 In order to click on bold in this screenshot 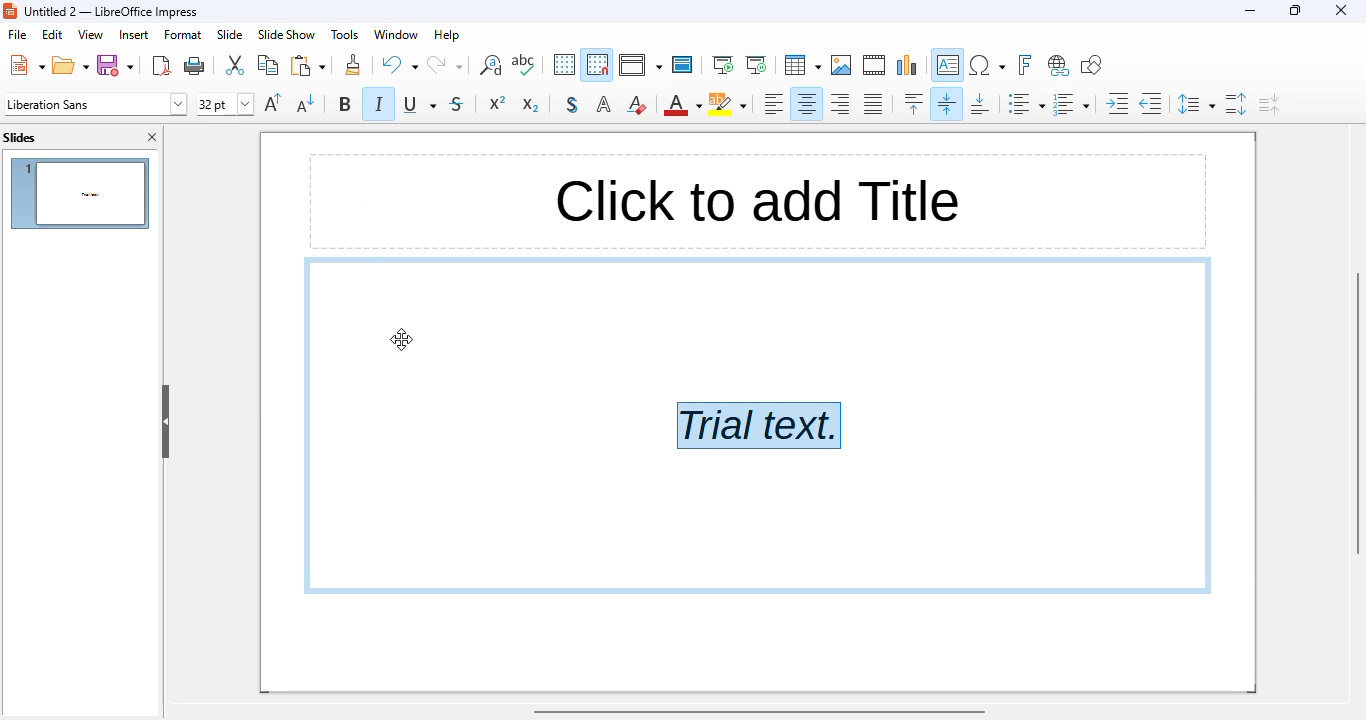, I will do `click(345, 103)`.